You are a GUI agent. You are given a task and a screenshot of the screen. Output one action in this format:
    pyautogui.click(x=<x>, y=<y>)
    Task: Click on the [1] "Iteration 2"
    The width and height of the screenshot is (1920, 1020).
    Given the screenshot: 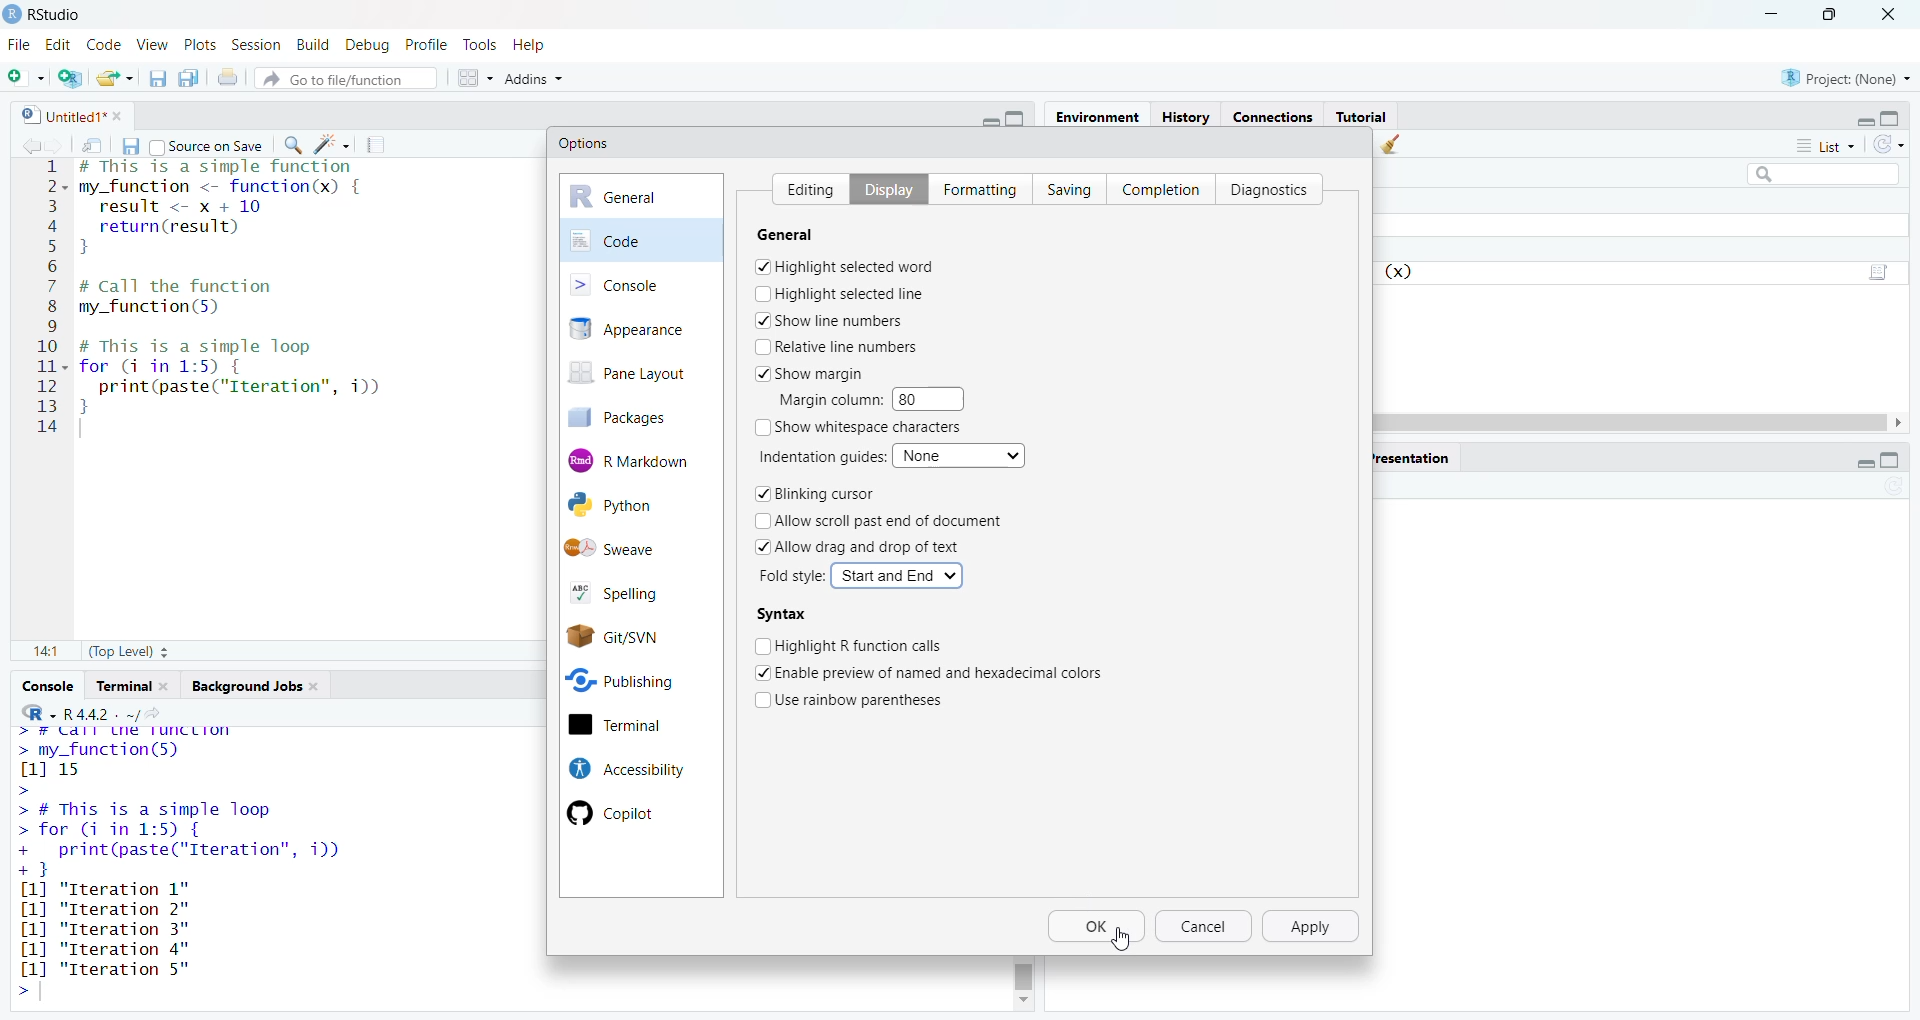 What is the action you would take?
    pyautogui.click(x=109, y=909)
    